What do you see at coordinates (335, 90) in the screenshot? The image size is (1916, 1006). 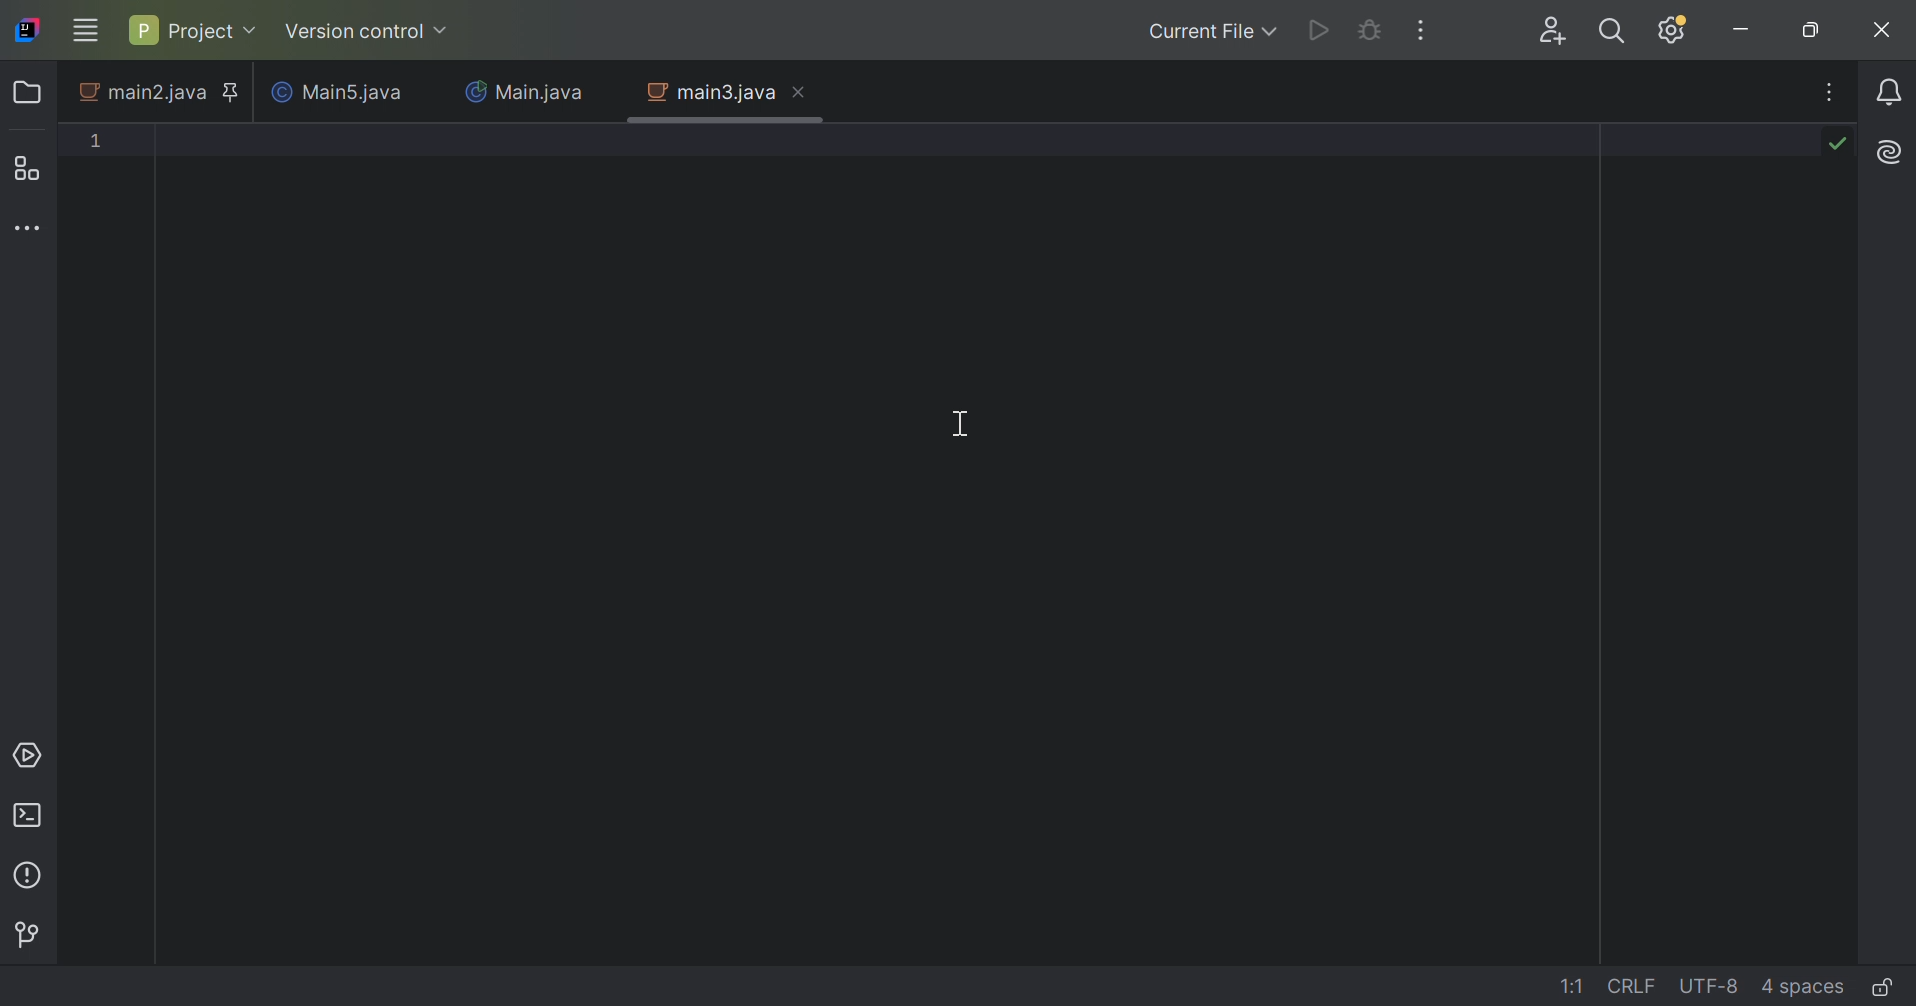 I see `Main5.java` at bounding box center [335, 90].